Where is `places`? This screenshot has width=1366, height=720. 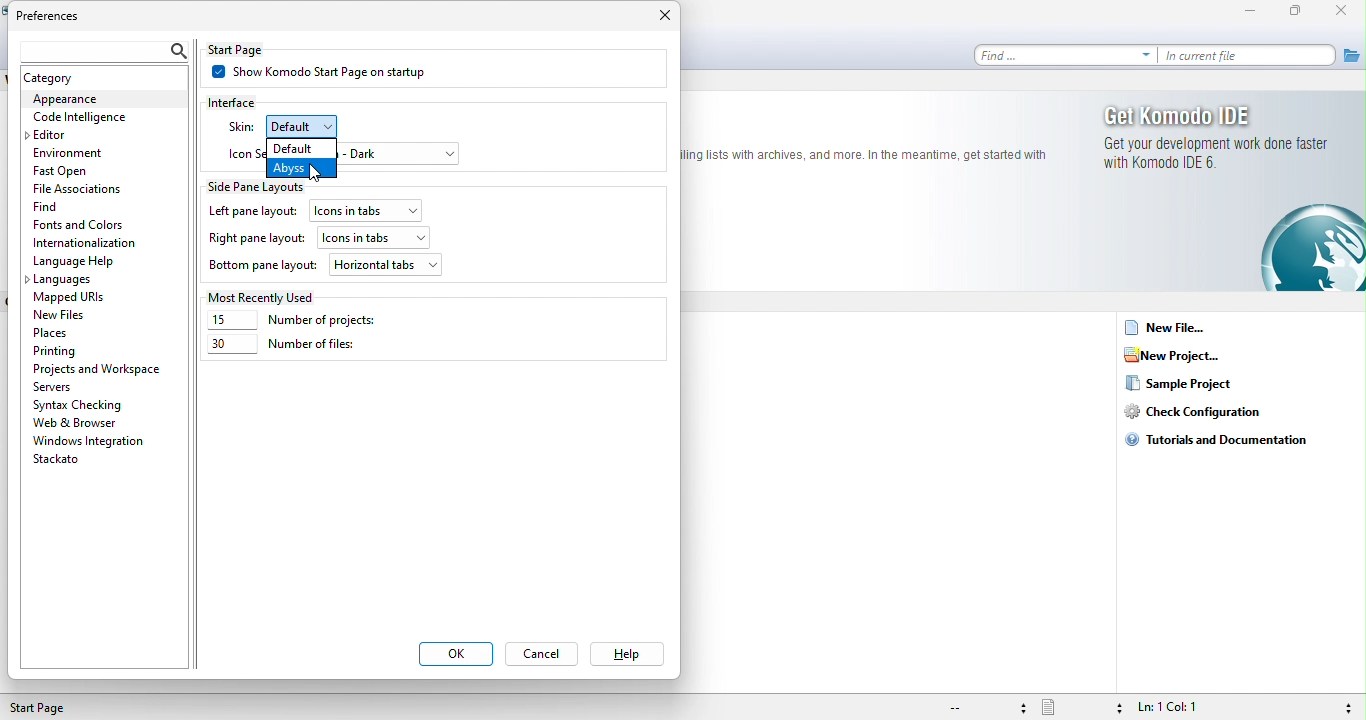
places is located at coordinates (58, 332).